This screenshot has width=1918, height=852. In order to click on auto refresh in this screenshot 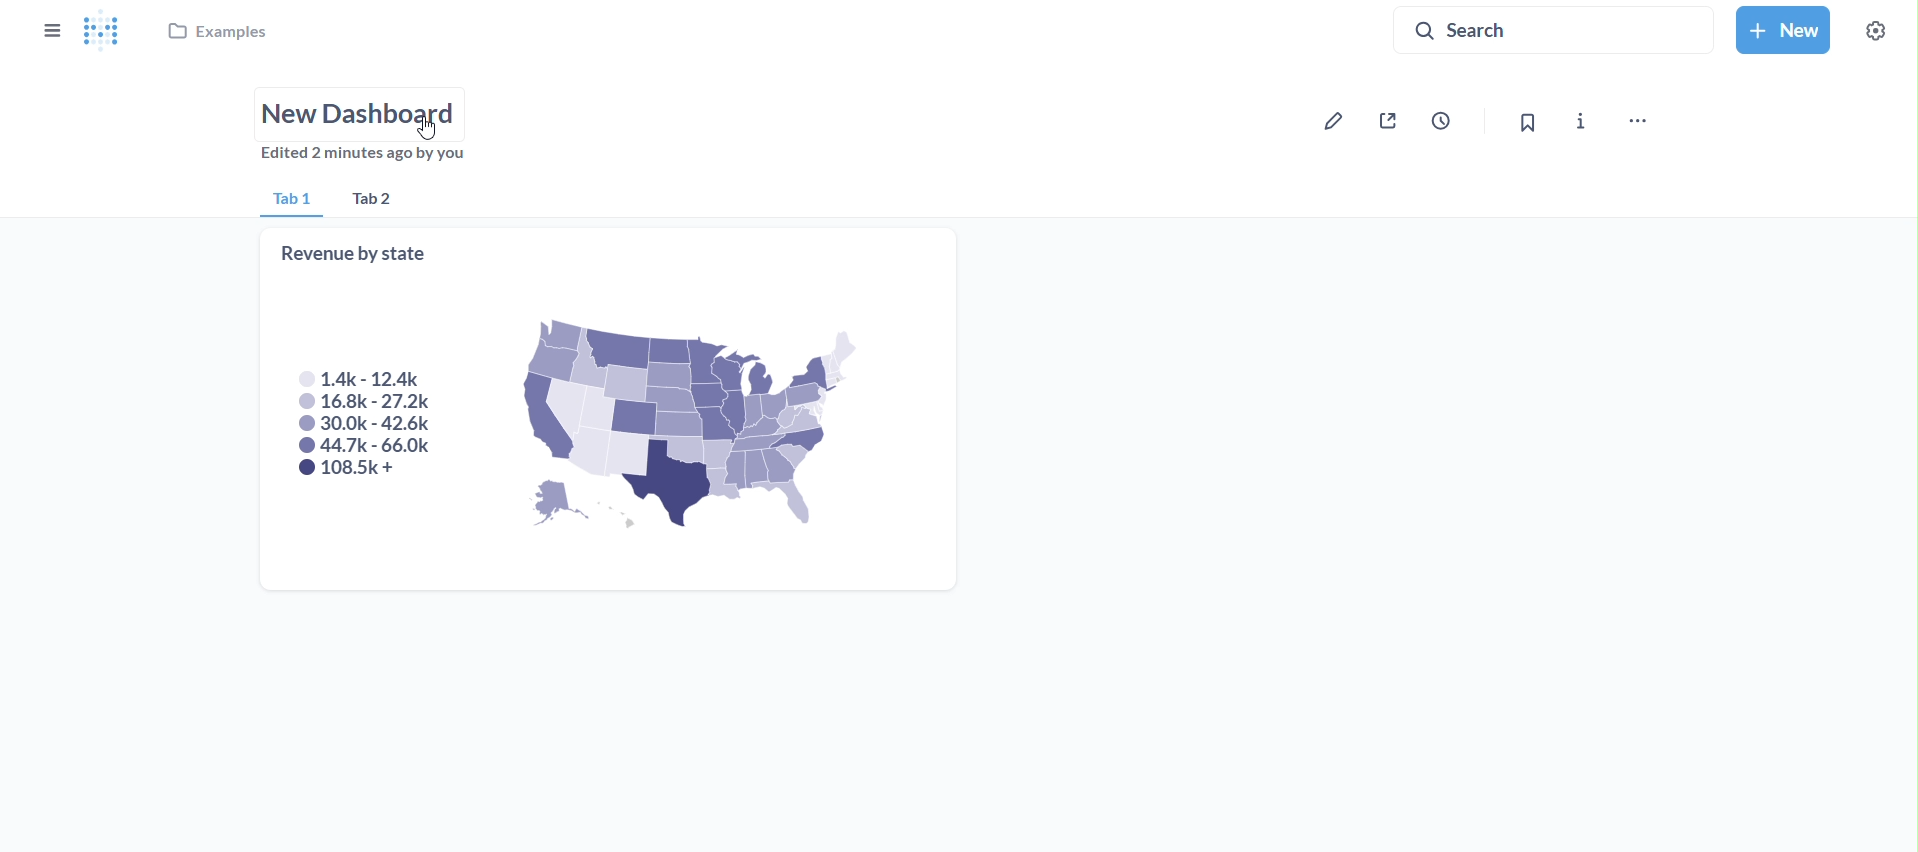, I will do `click(1449, 119)`.